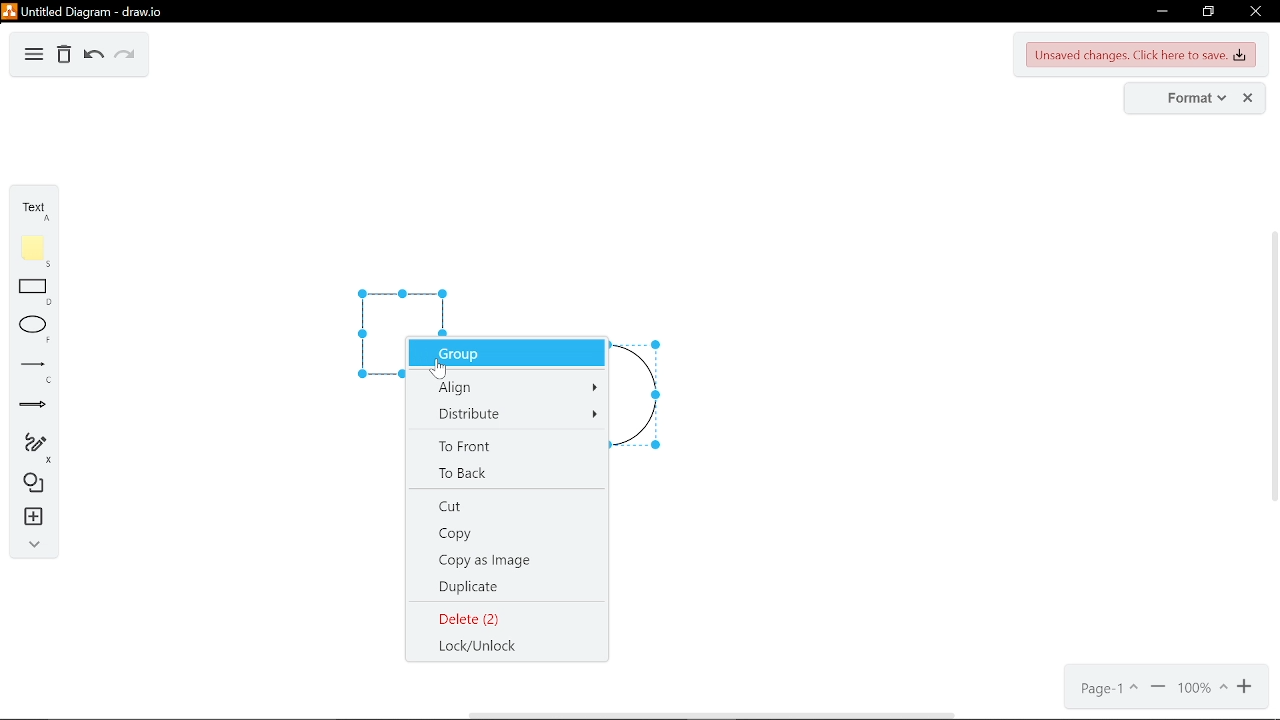  I want to click on to back, so click(507, 475).